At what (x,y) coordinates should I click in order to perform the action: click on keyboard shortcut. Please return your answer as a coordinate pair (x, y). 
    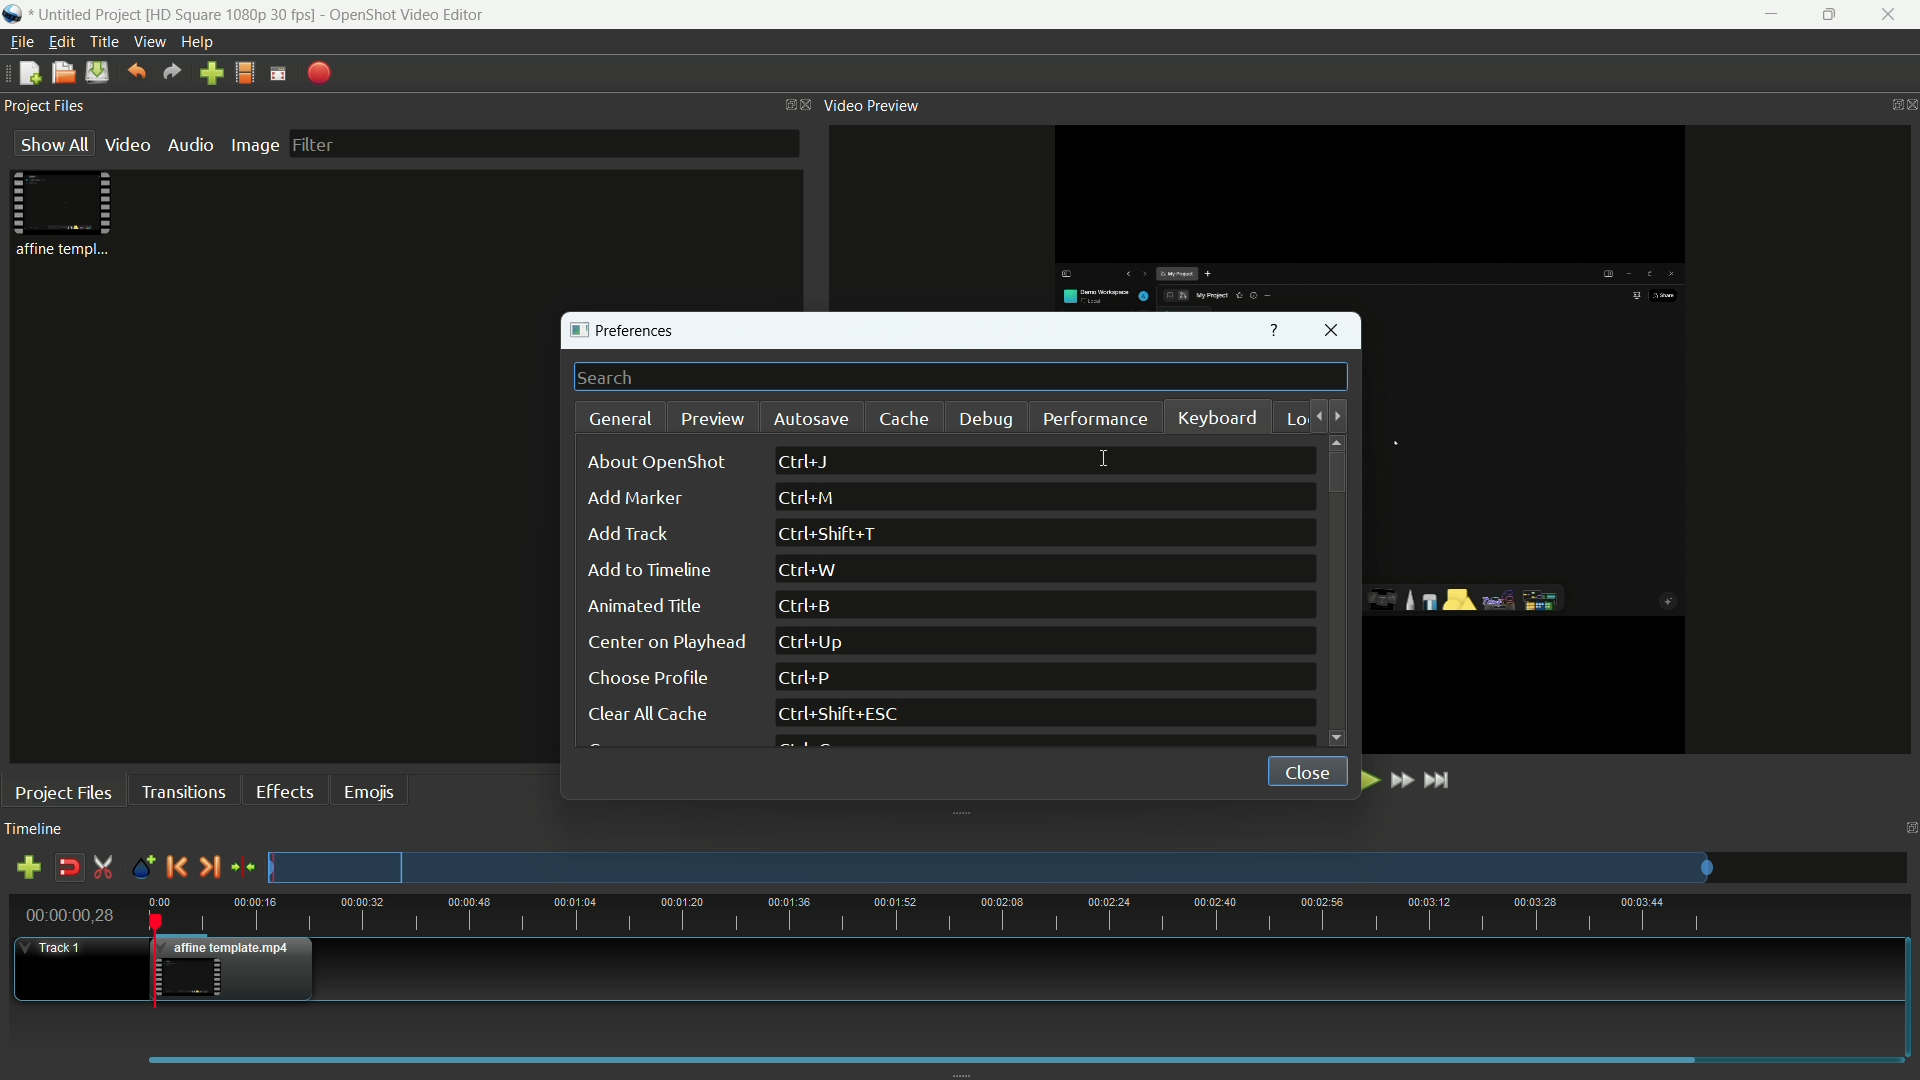
    Looking at the image, I should click on (809, 570).